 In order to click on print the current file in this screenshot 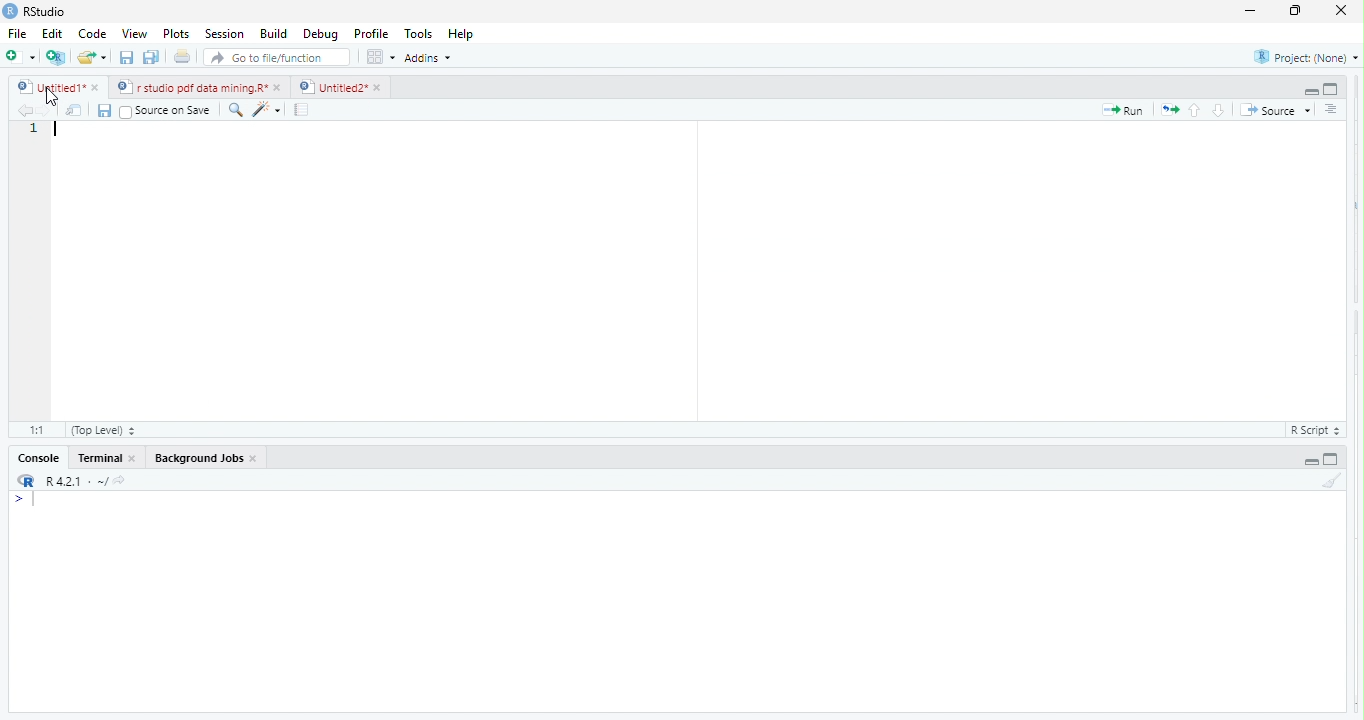, I will do `click(179, 58)`.